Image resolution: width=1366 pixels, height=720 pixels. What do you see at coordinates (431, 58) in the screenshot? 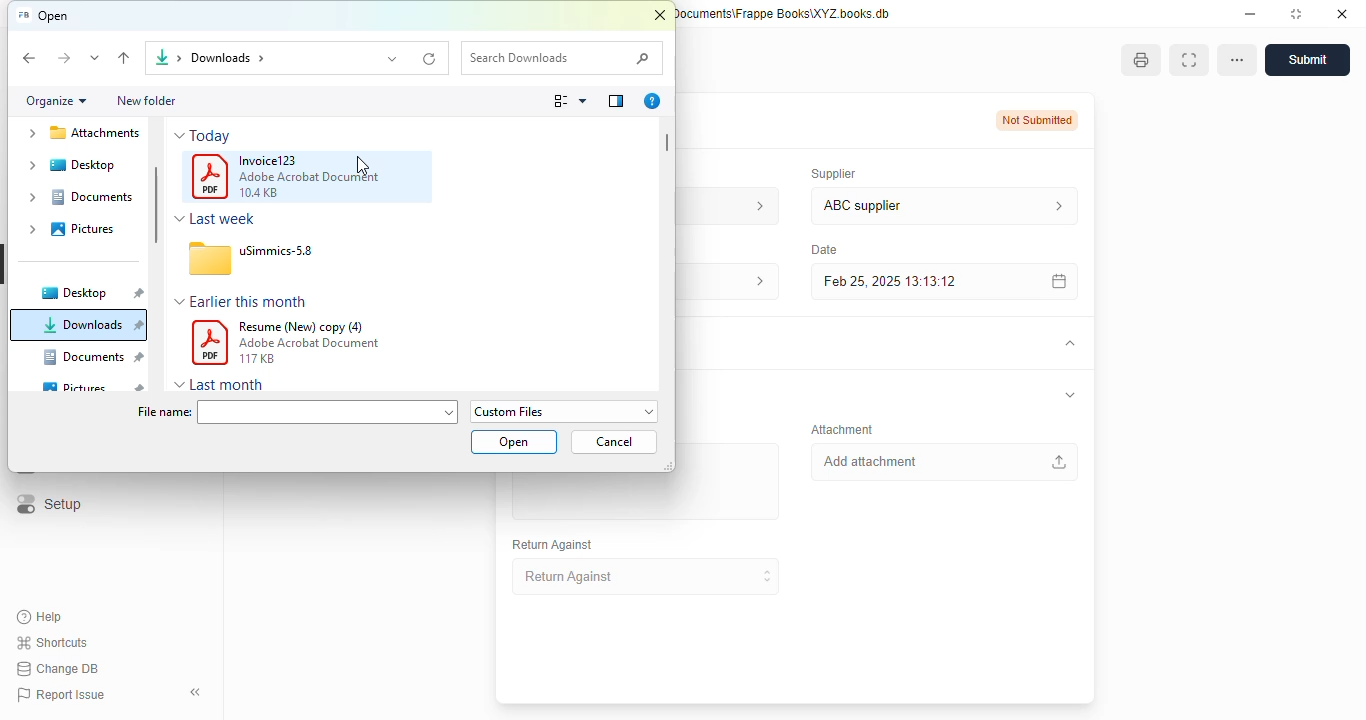
I see `refresh "program files"` at bounding box center [431, 58].